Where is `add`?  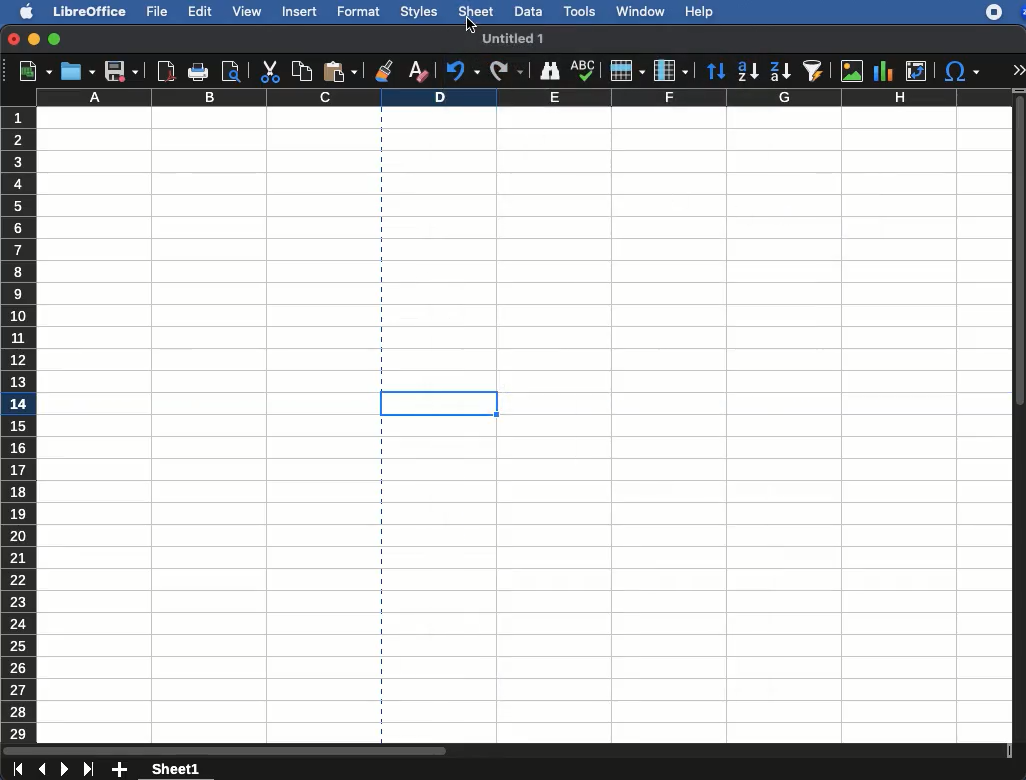 add is located at coordinates (122, 770).